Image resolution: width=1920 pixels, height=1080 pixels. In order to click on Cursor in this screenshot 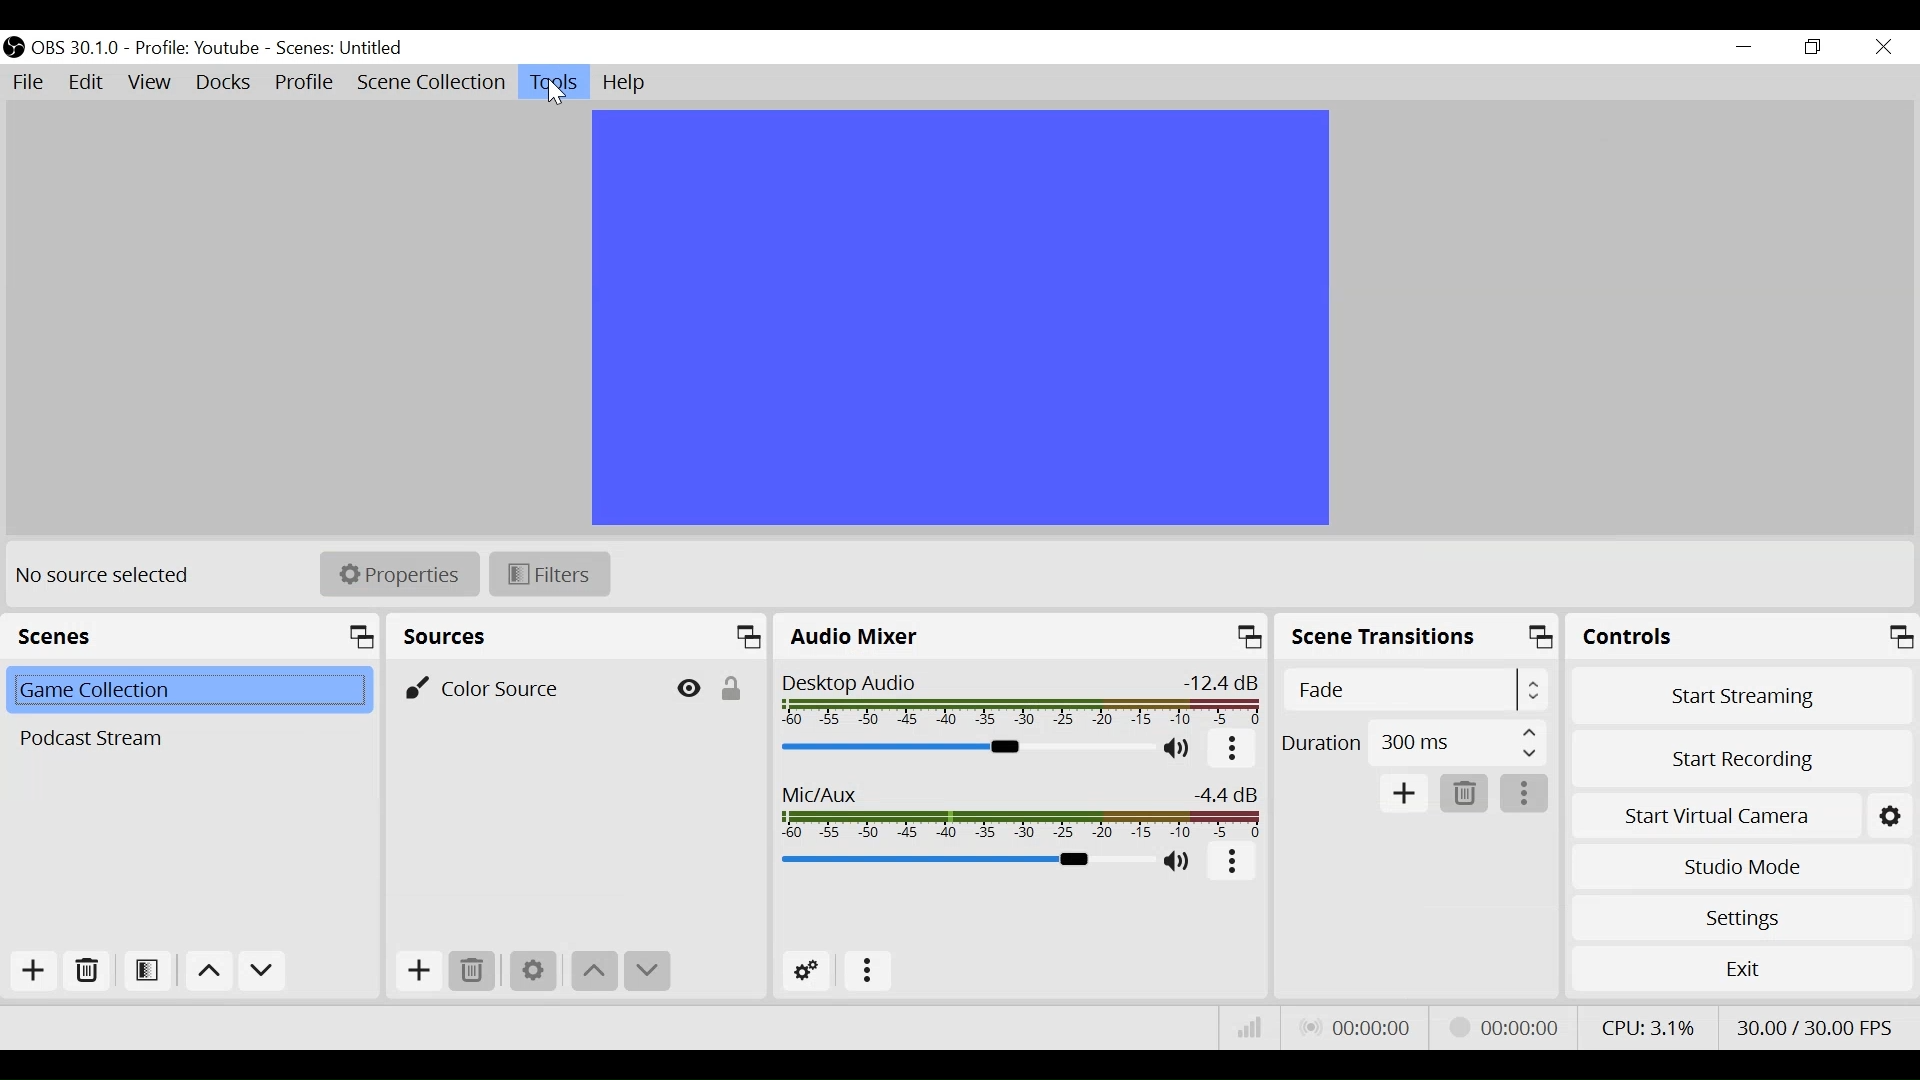, I will do `click(560, 94)`.